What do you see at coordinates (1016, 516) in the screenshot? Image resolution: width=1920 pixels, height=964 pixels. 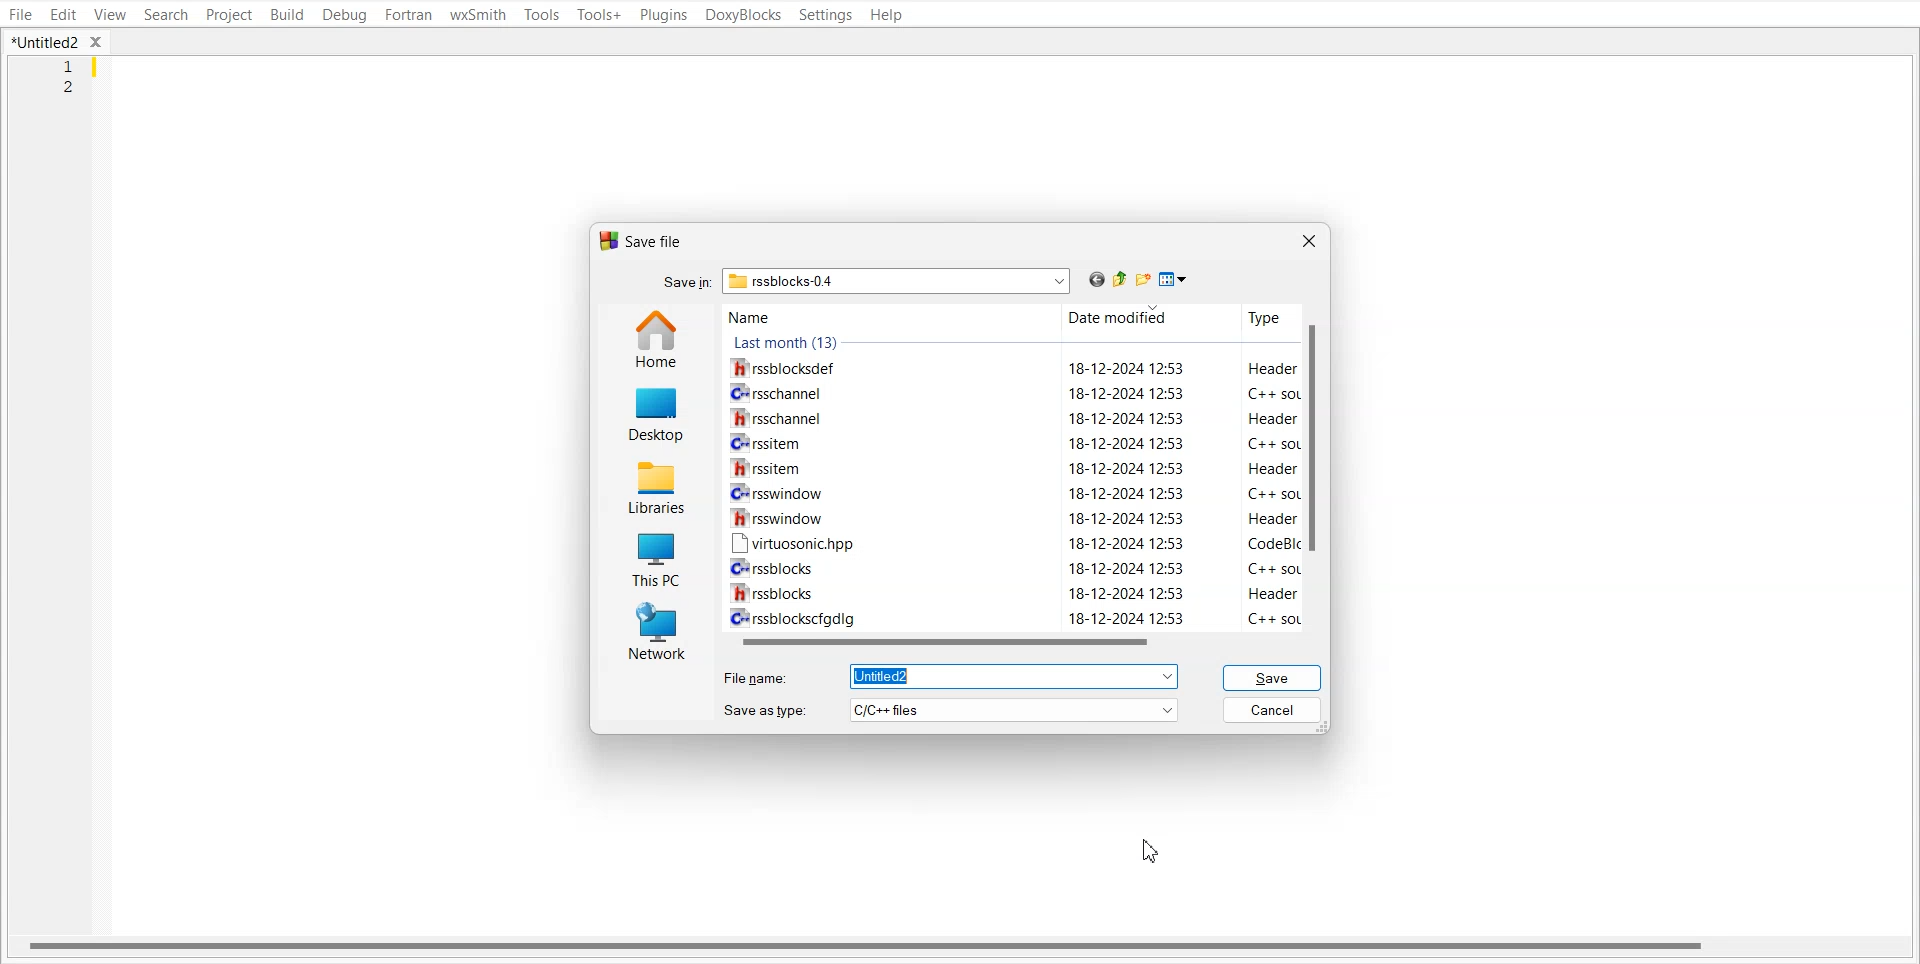 I see `# rsswindow 18-12-2024 12:53 Header` at bounding box center [1016, 516].